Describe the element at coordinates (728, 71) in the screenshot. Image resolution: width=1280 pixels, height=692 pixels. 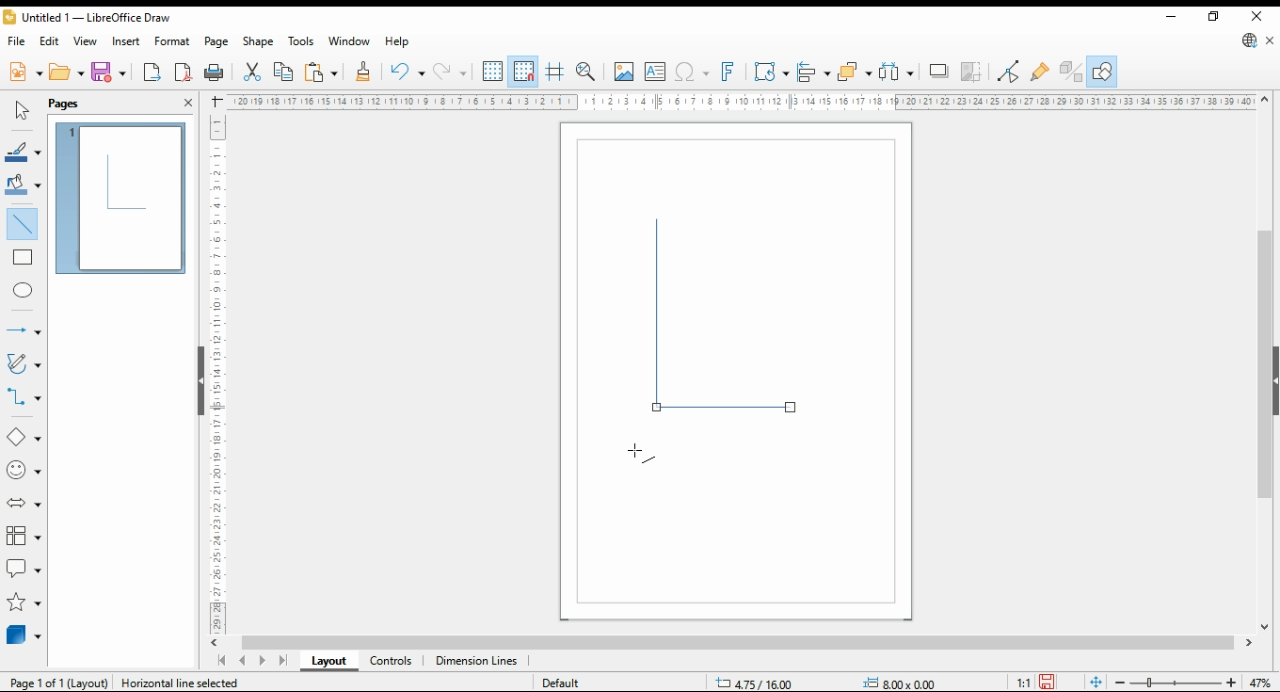
I see `insert fontwork text` at that location.